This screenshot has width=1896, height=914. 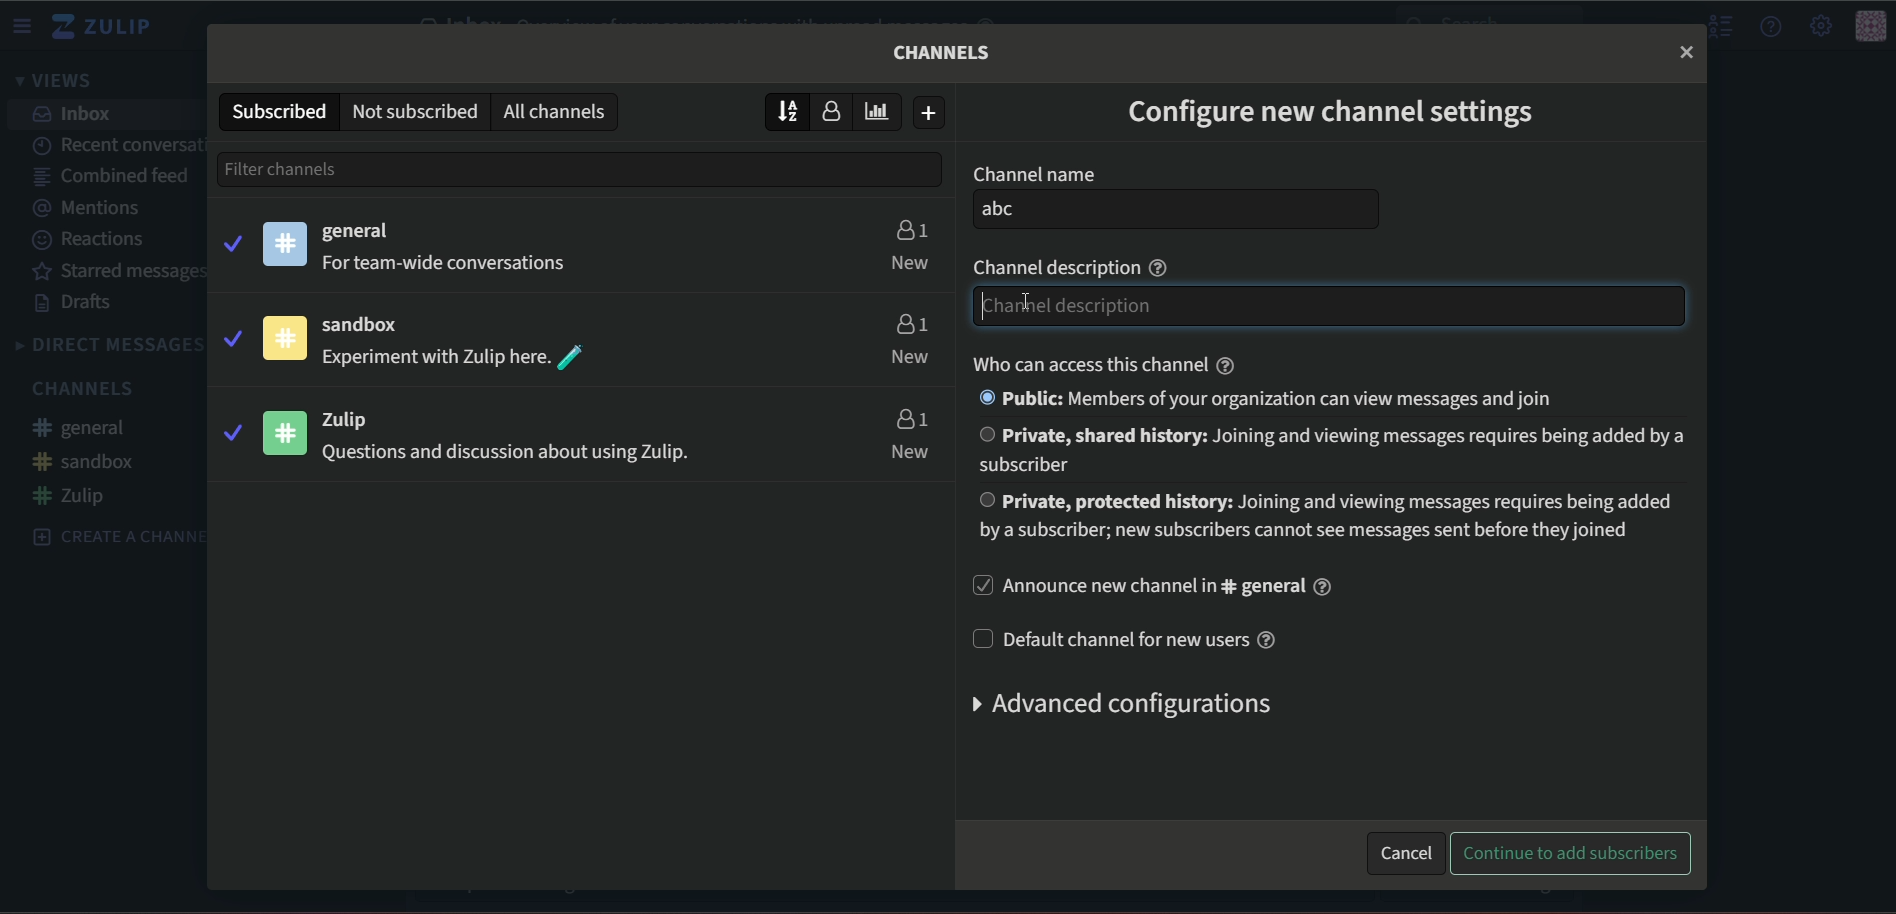 I want to click on abc, so click(x=1177, y=210).